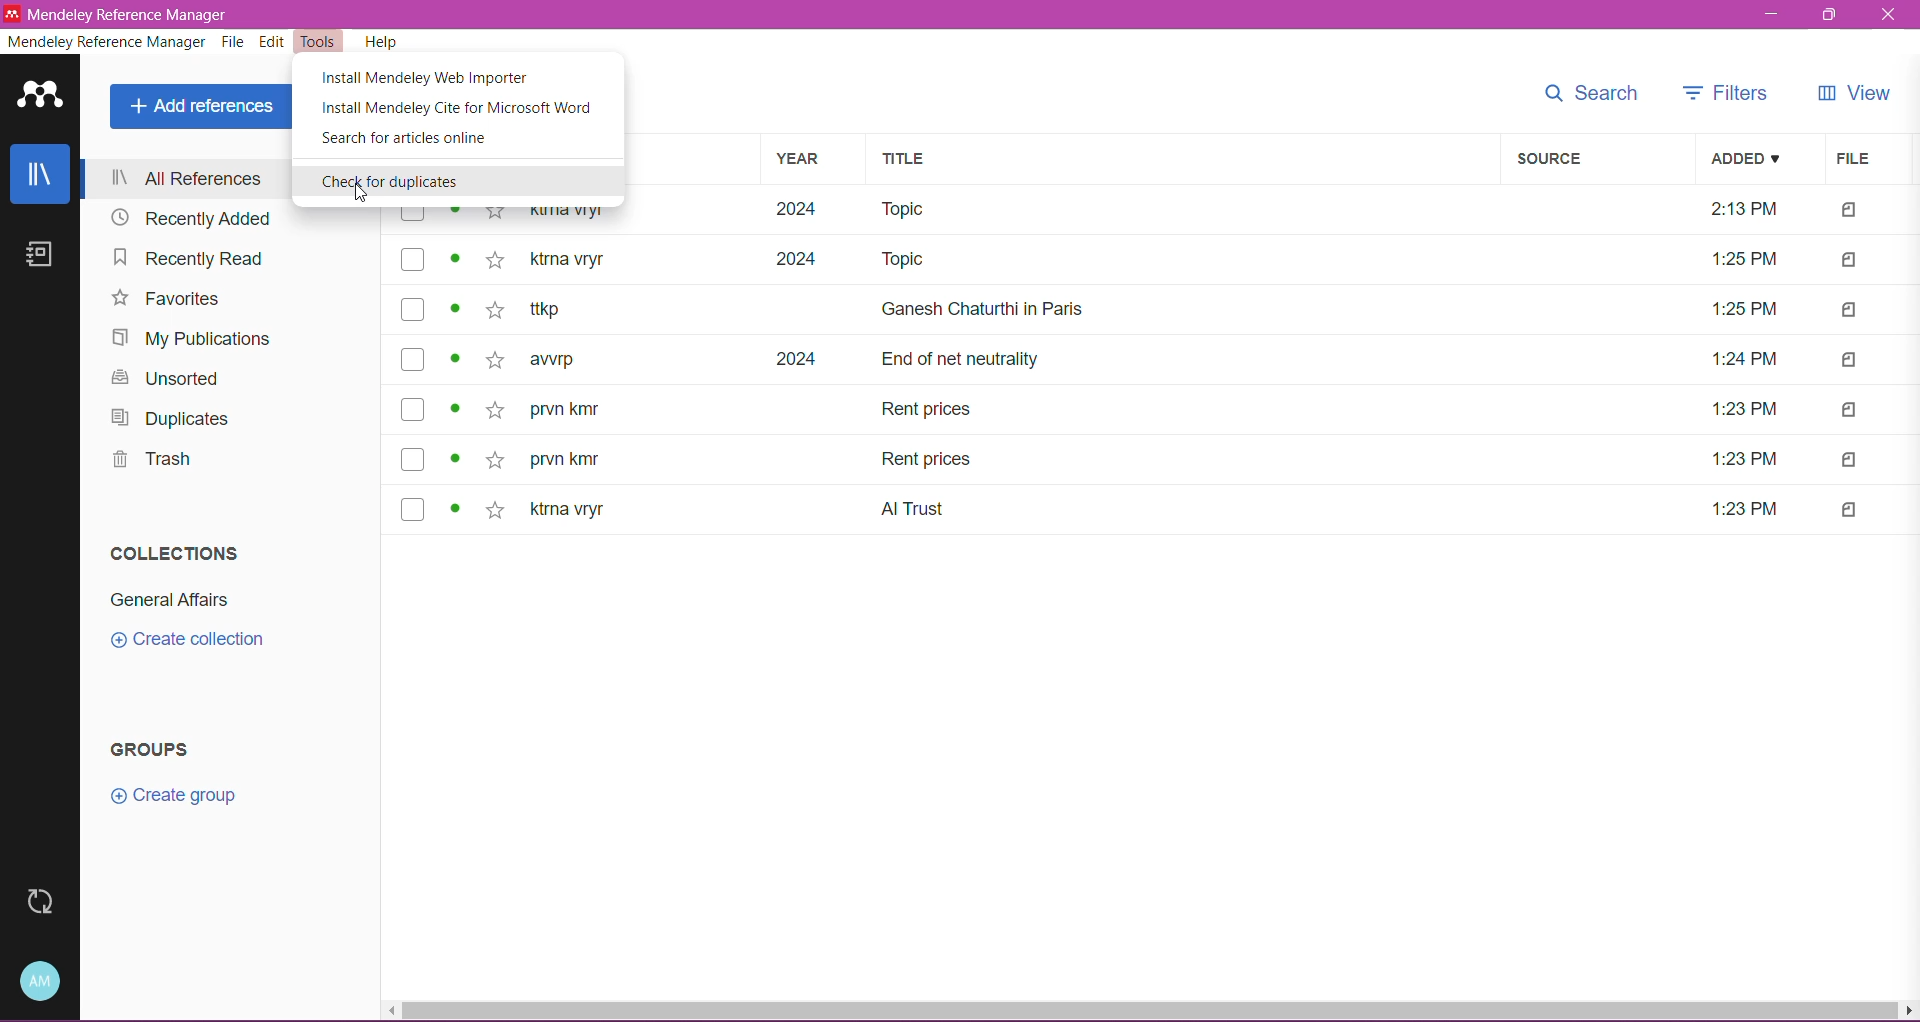  I want to click on time, so click(1743, 260).